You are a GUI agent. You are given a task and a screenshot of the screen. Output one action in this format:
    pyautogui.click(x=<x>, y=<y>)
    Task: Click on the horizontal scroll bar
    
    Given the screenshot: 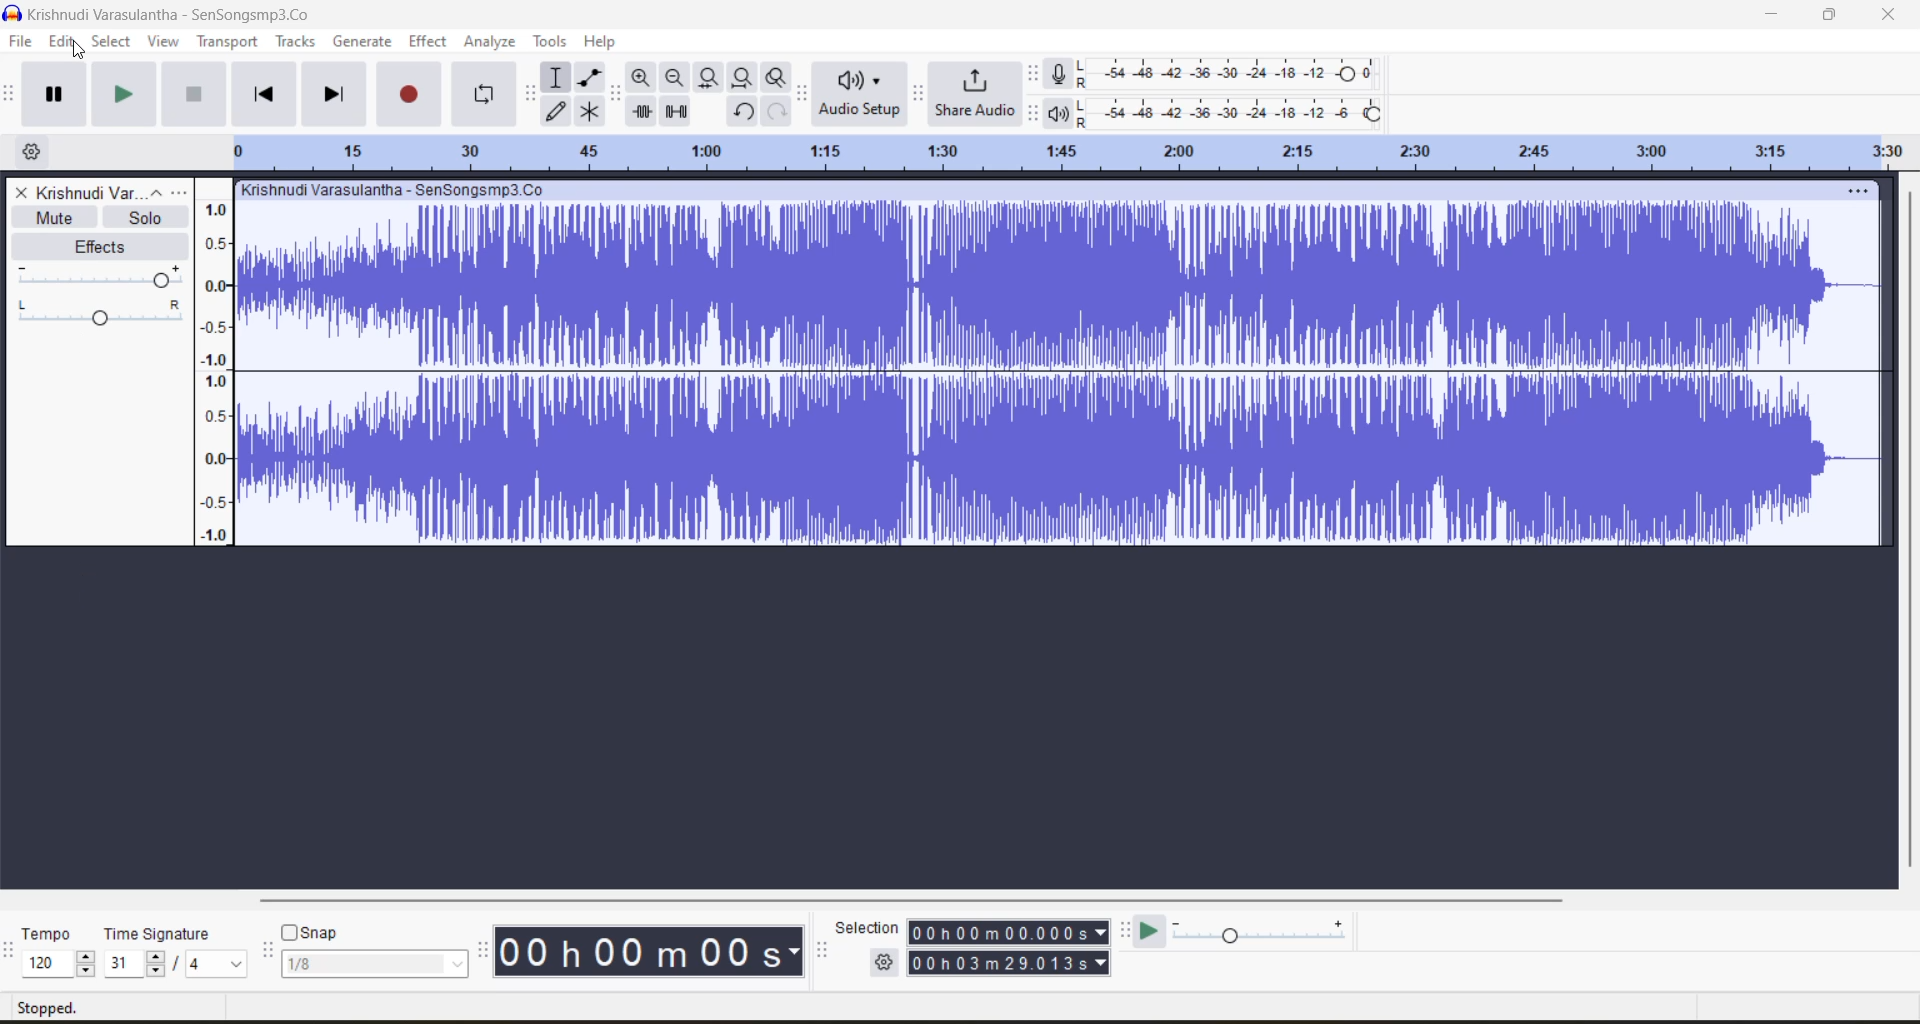 What is the action you would take?
    pyautogui.click(x=925, y=895)
    